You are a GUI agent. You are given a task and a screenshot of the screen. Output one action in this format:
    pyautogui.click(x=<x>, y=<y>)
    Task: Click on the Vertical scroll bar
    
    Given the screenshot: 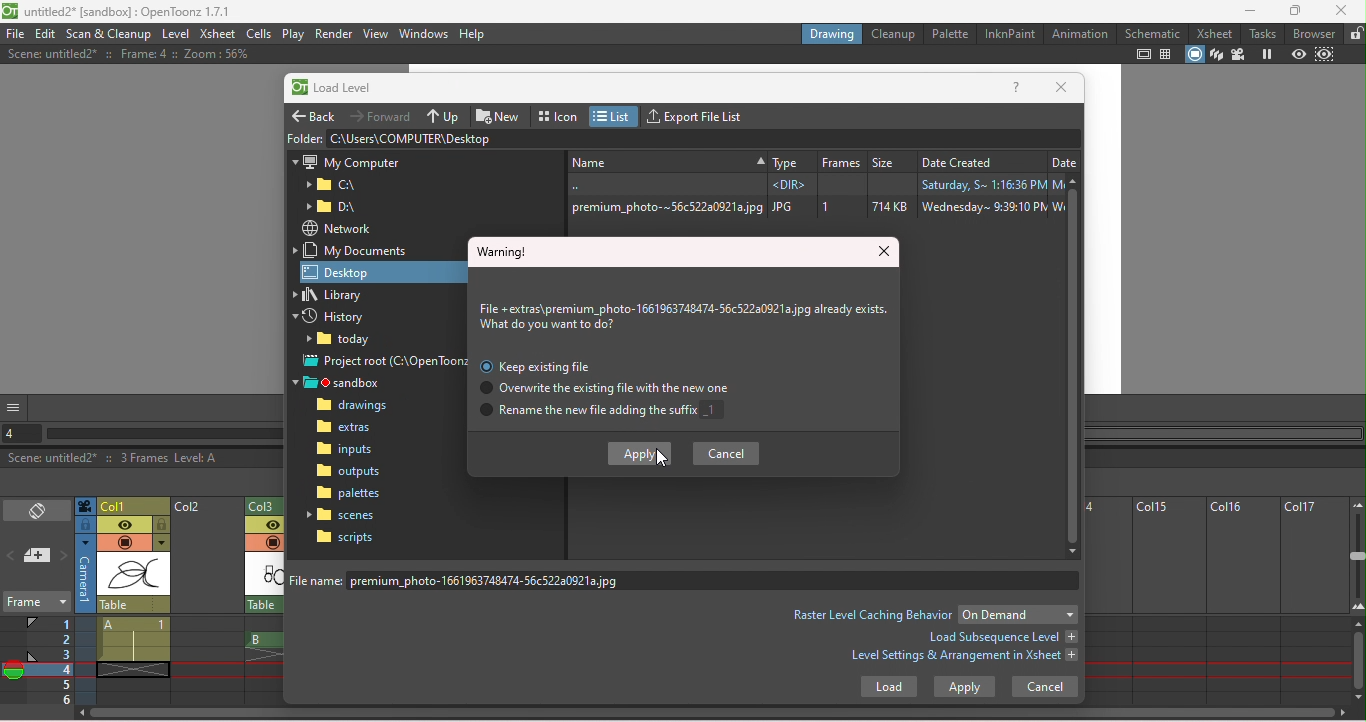 What is the action you would take?
    pyautogui.click(x=1358, y=662)
    